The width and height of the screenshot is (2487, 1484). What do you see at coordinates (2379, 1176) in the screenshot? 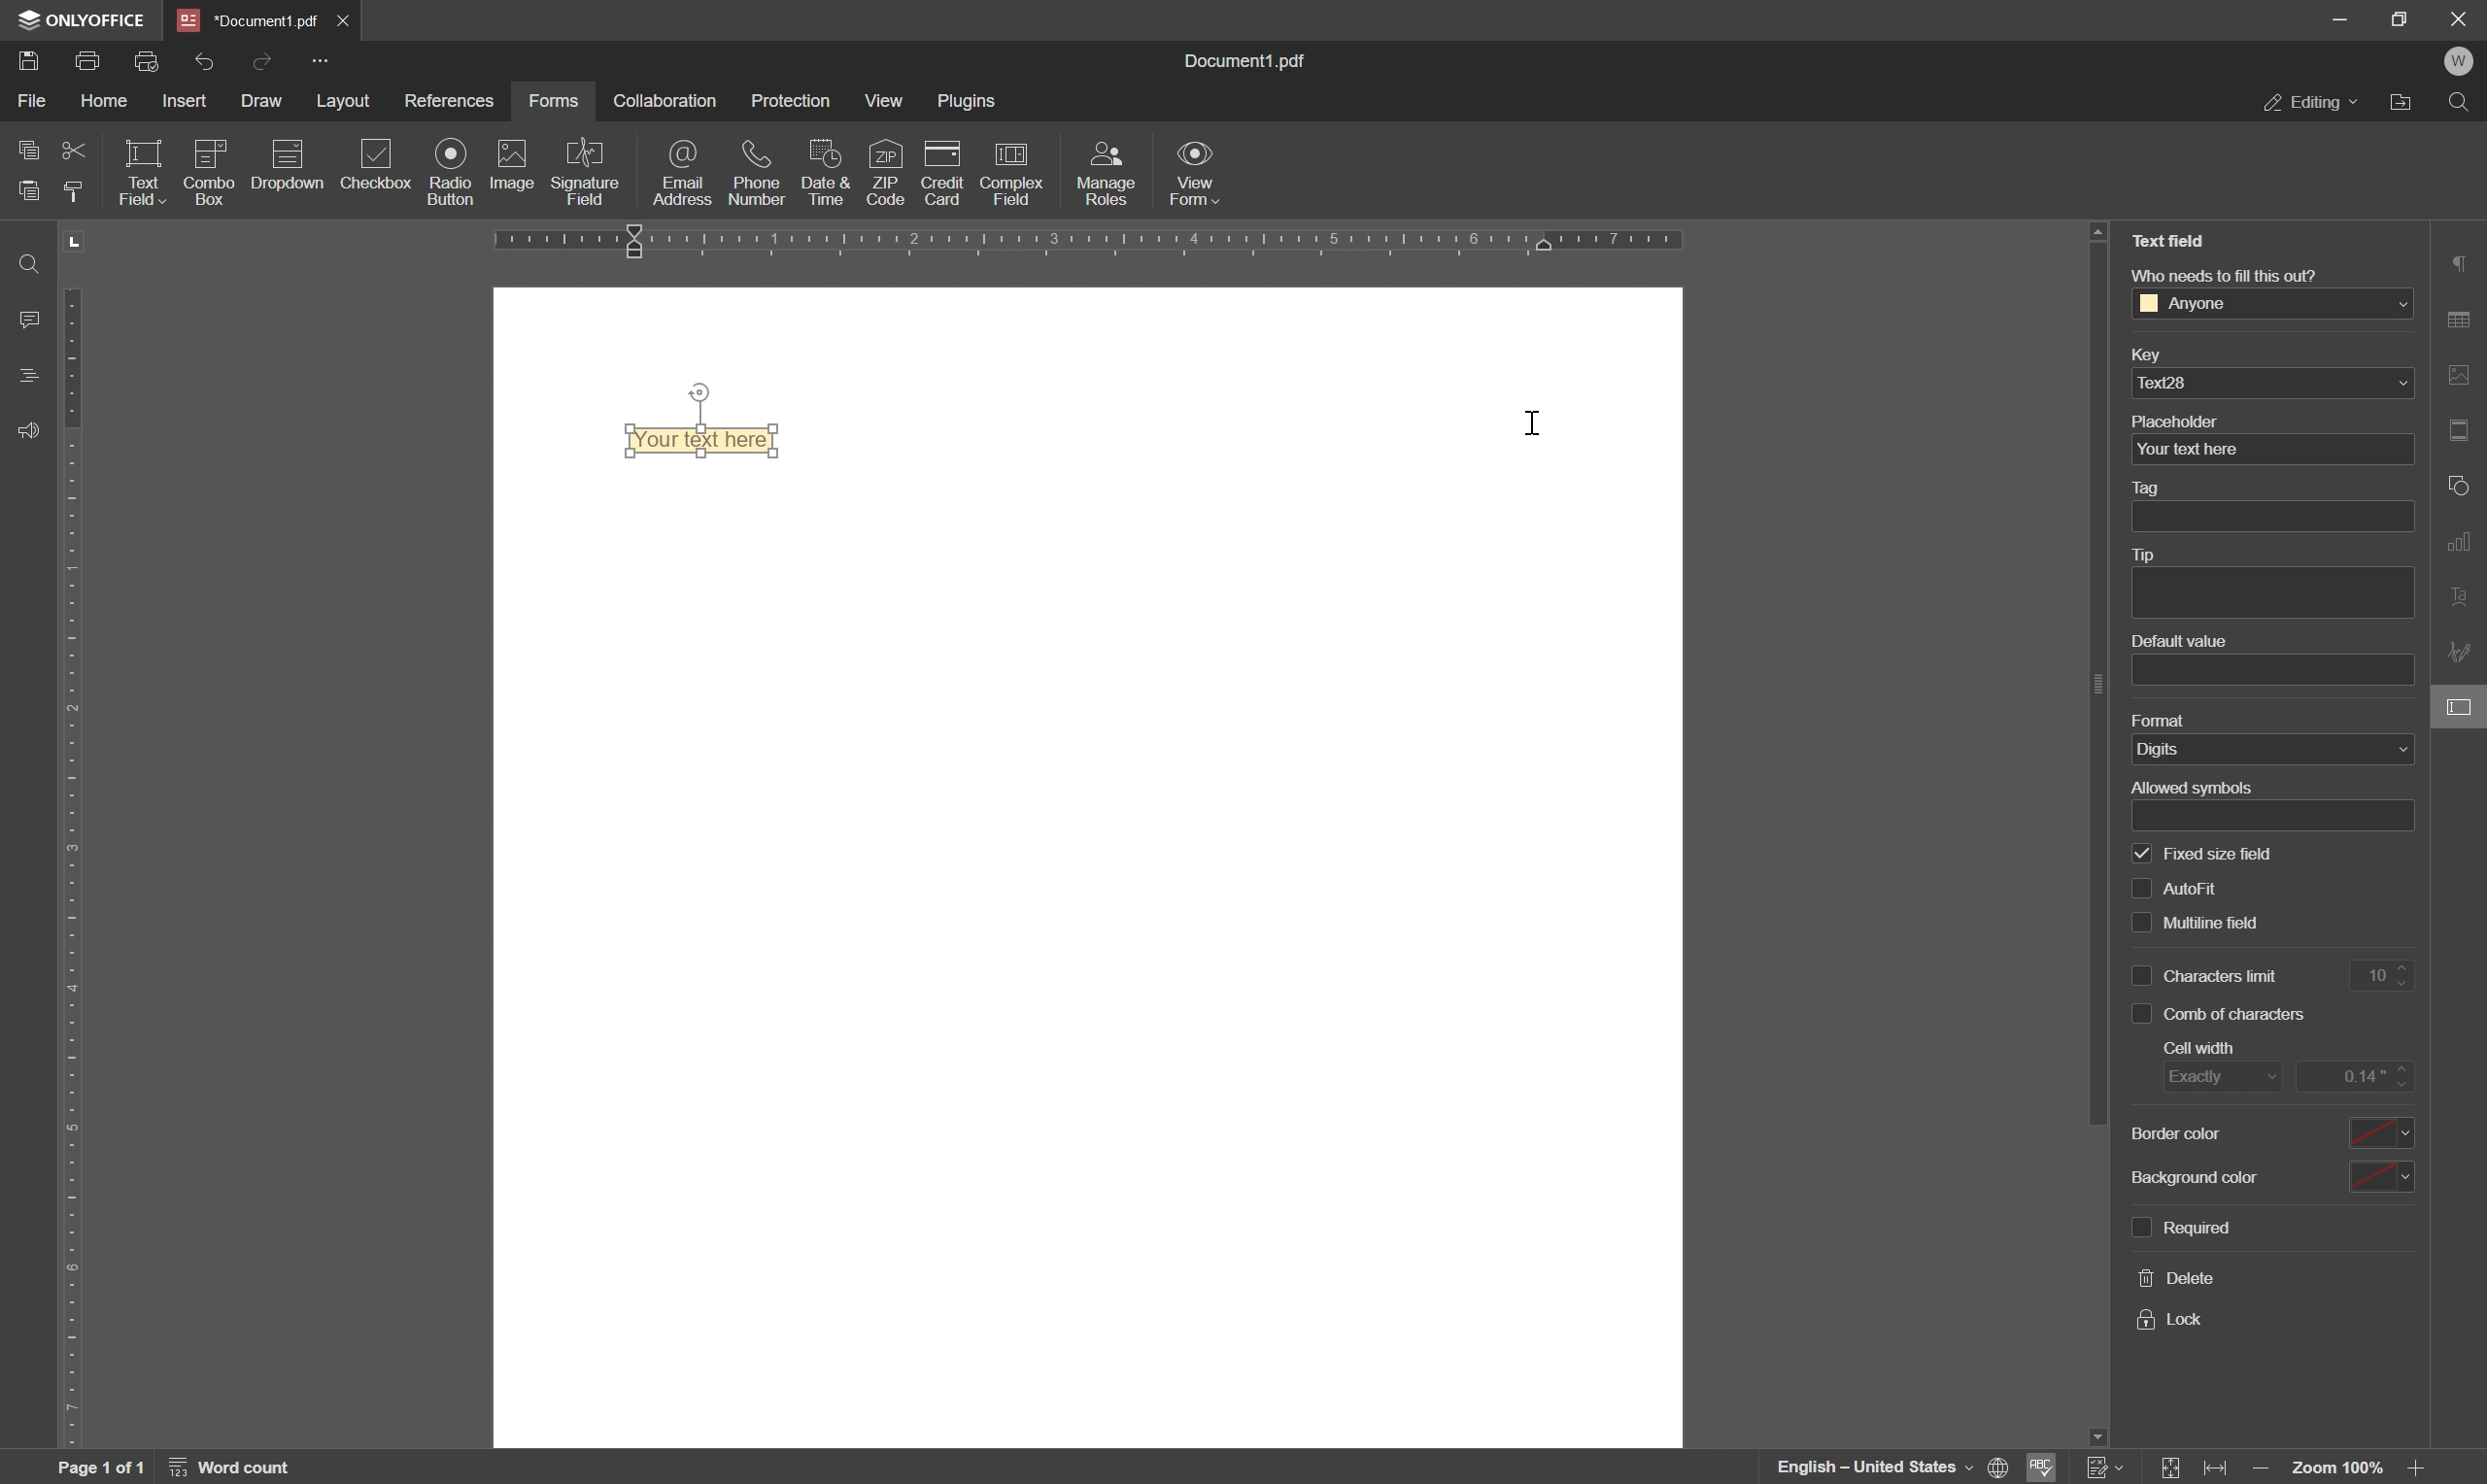
I see `drop down` at bounding box center [2379, 1176].